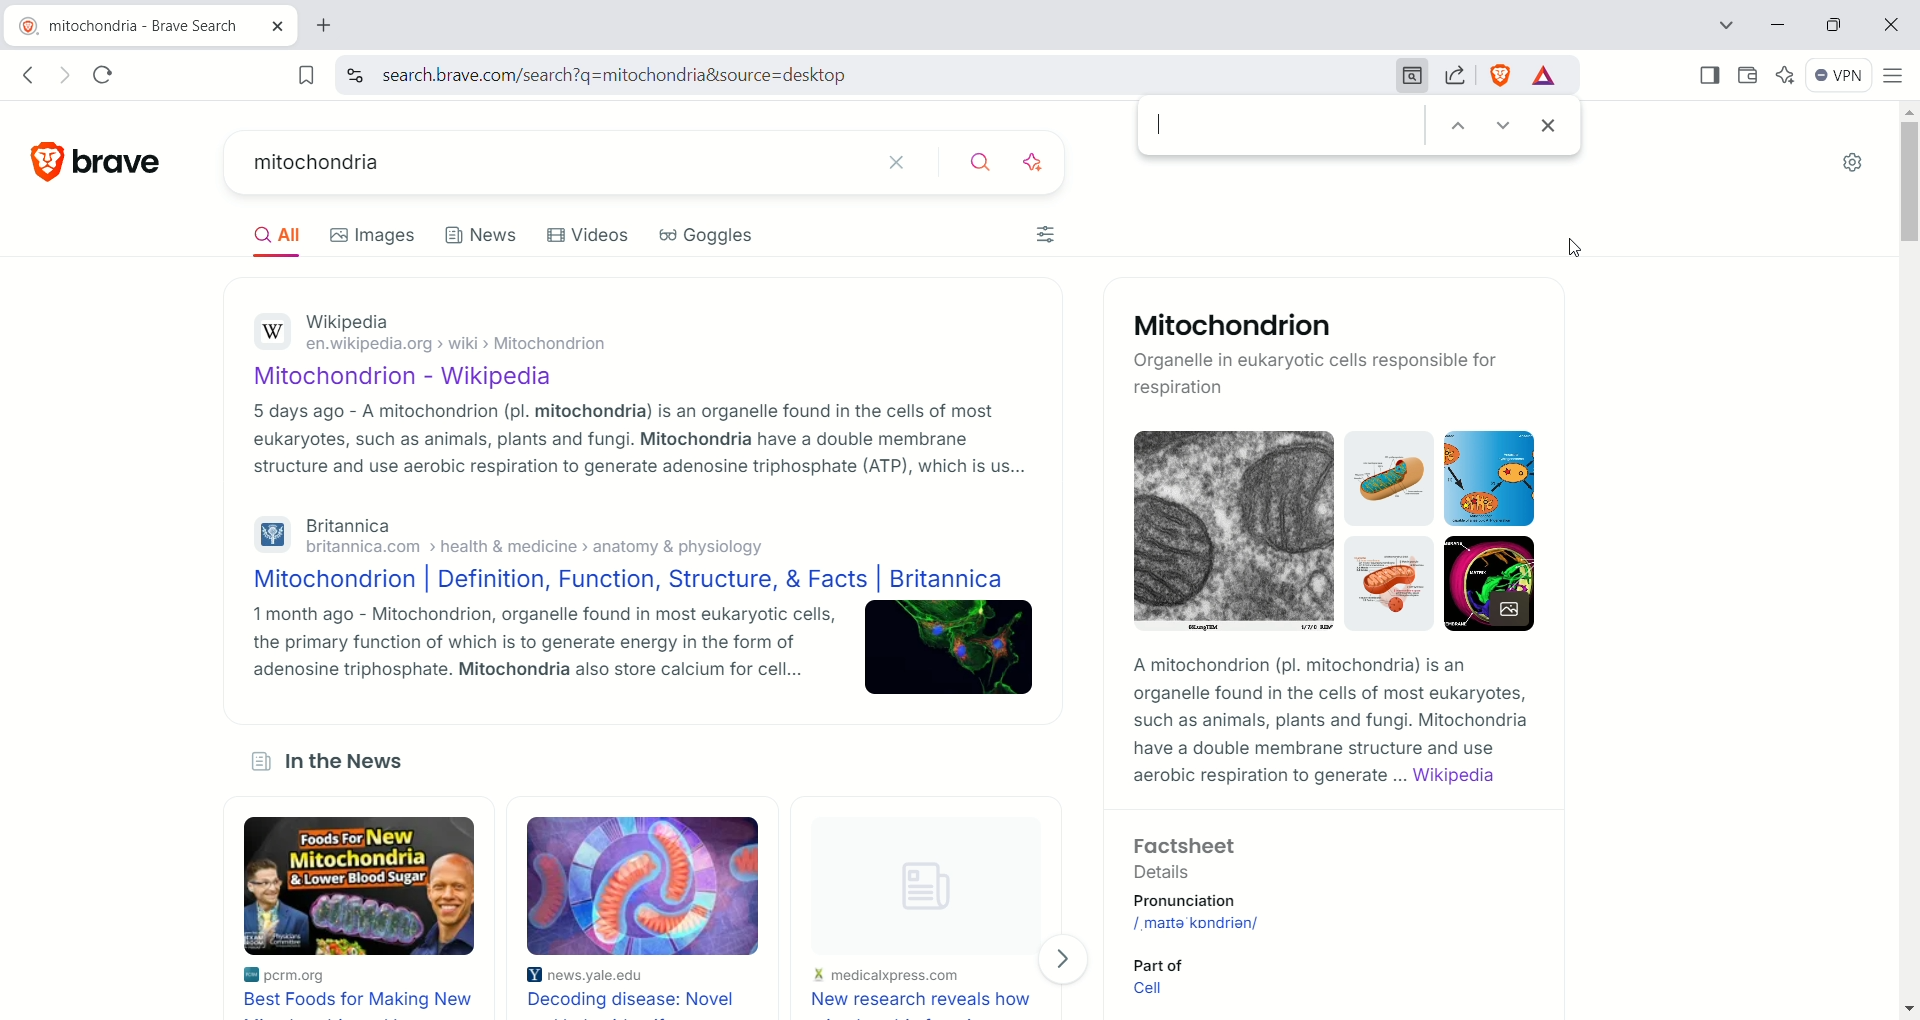  What do you see at coordinates (947, 647) in the screenshot?
I see `Image` at bounding box center [947, 647].